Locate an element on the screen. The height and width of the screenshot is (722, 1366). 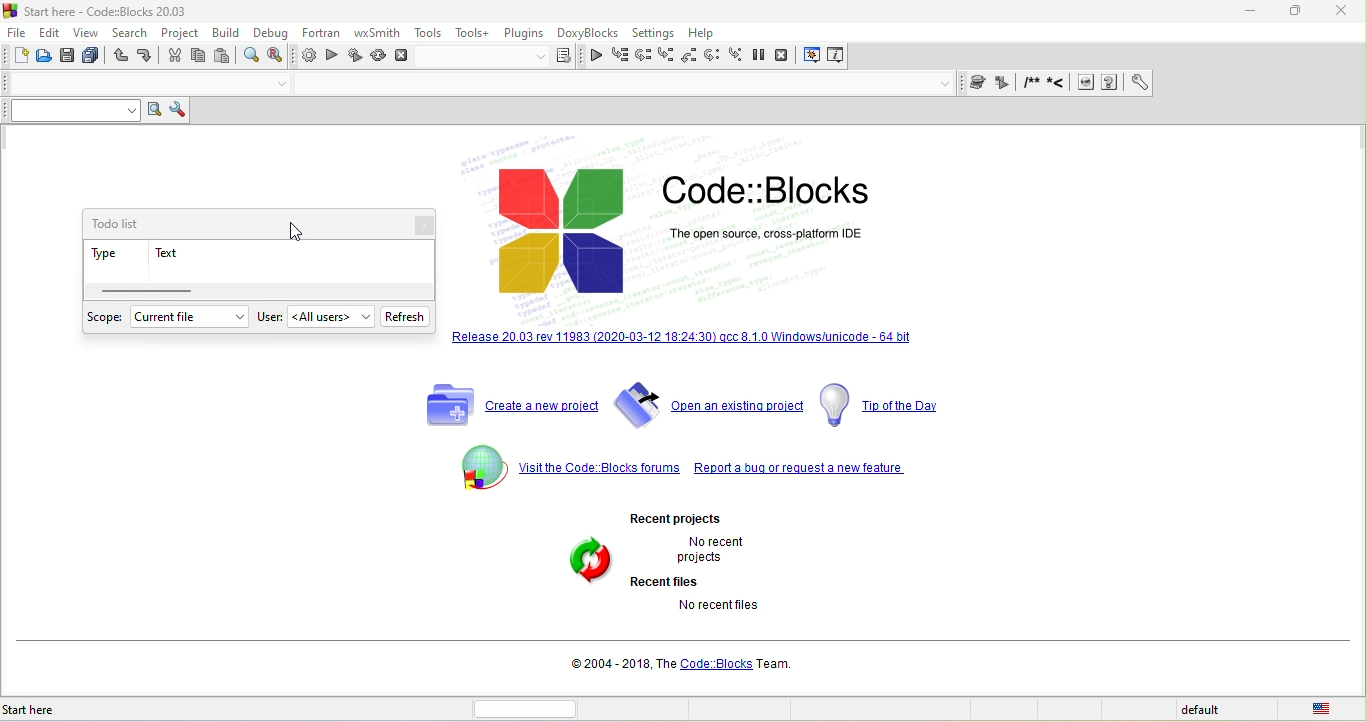
save everything is located at coordinates (93, 56).